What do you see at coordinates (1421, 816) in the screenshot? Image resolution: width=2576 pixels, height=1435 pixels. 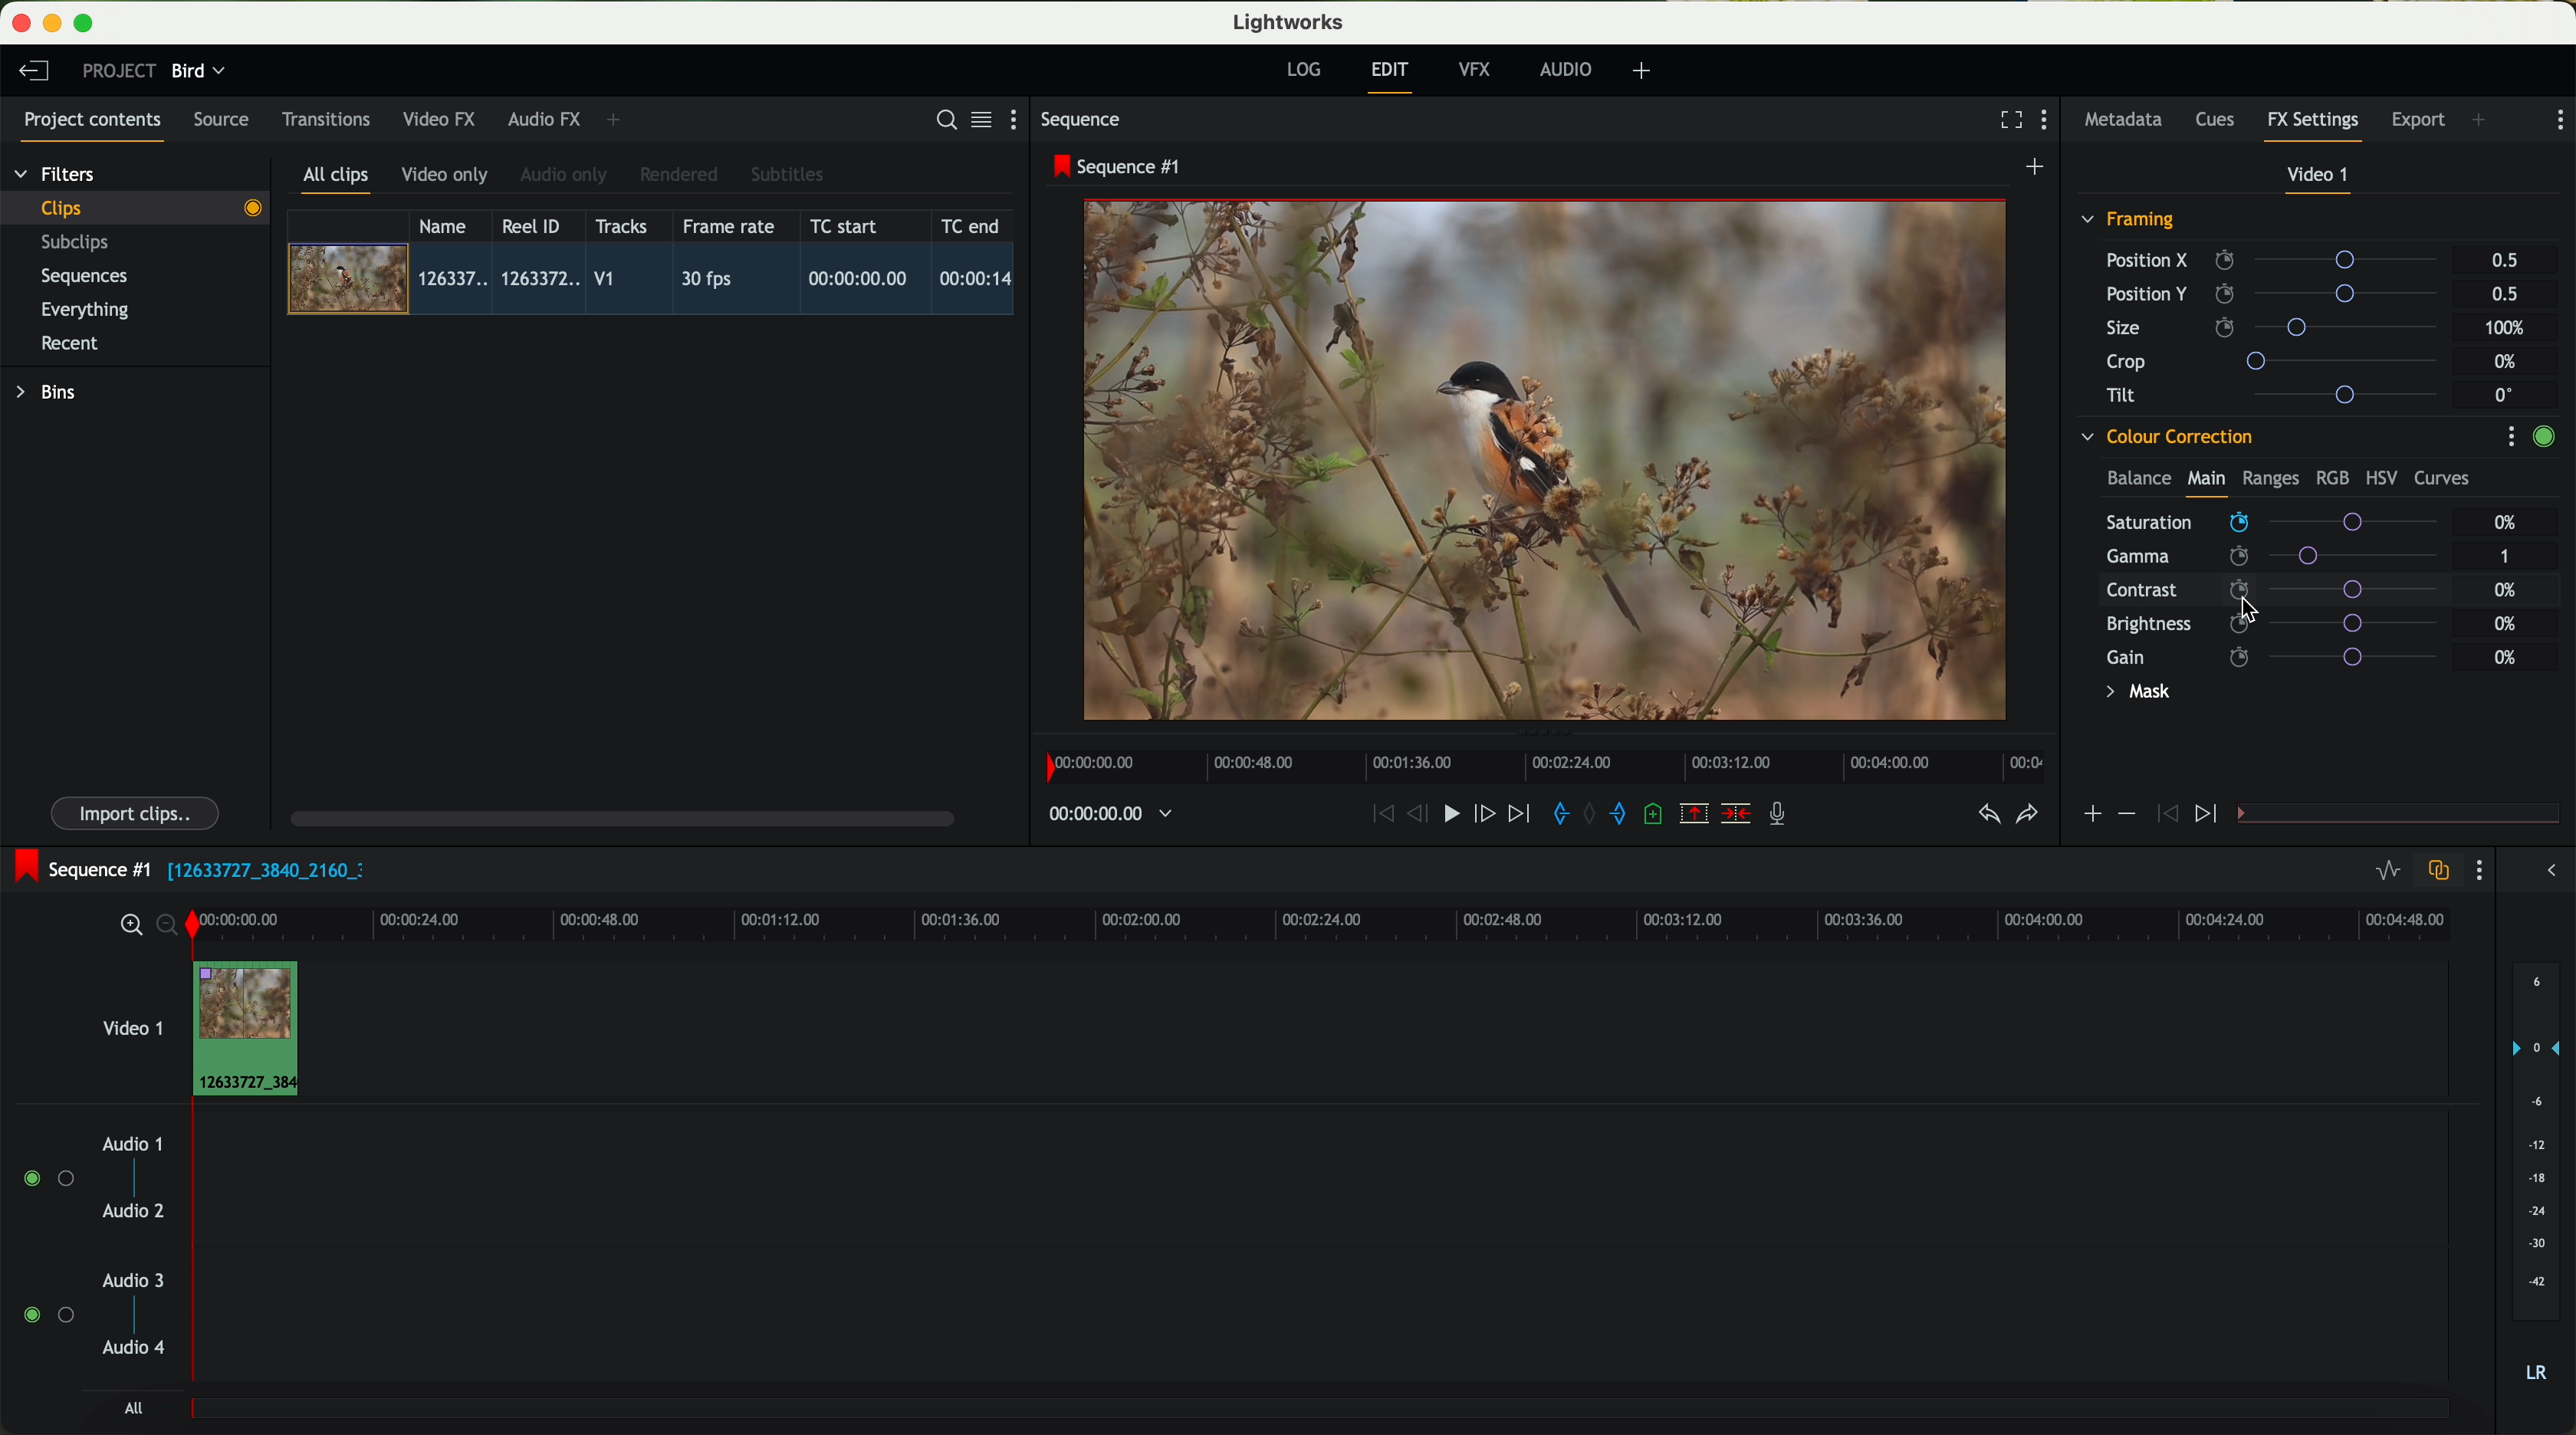 I see `nudge one frame back` at bounding box center [1421, 816].